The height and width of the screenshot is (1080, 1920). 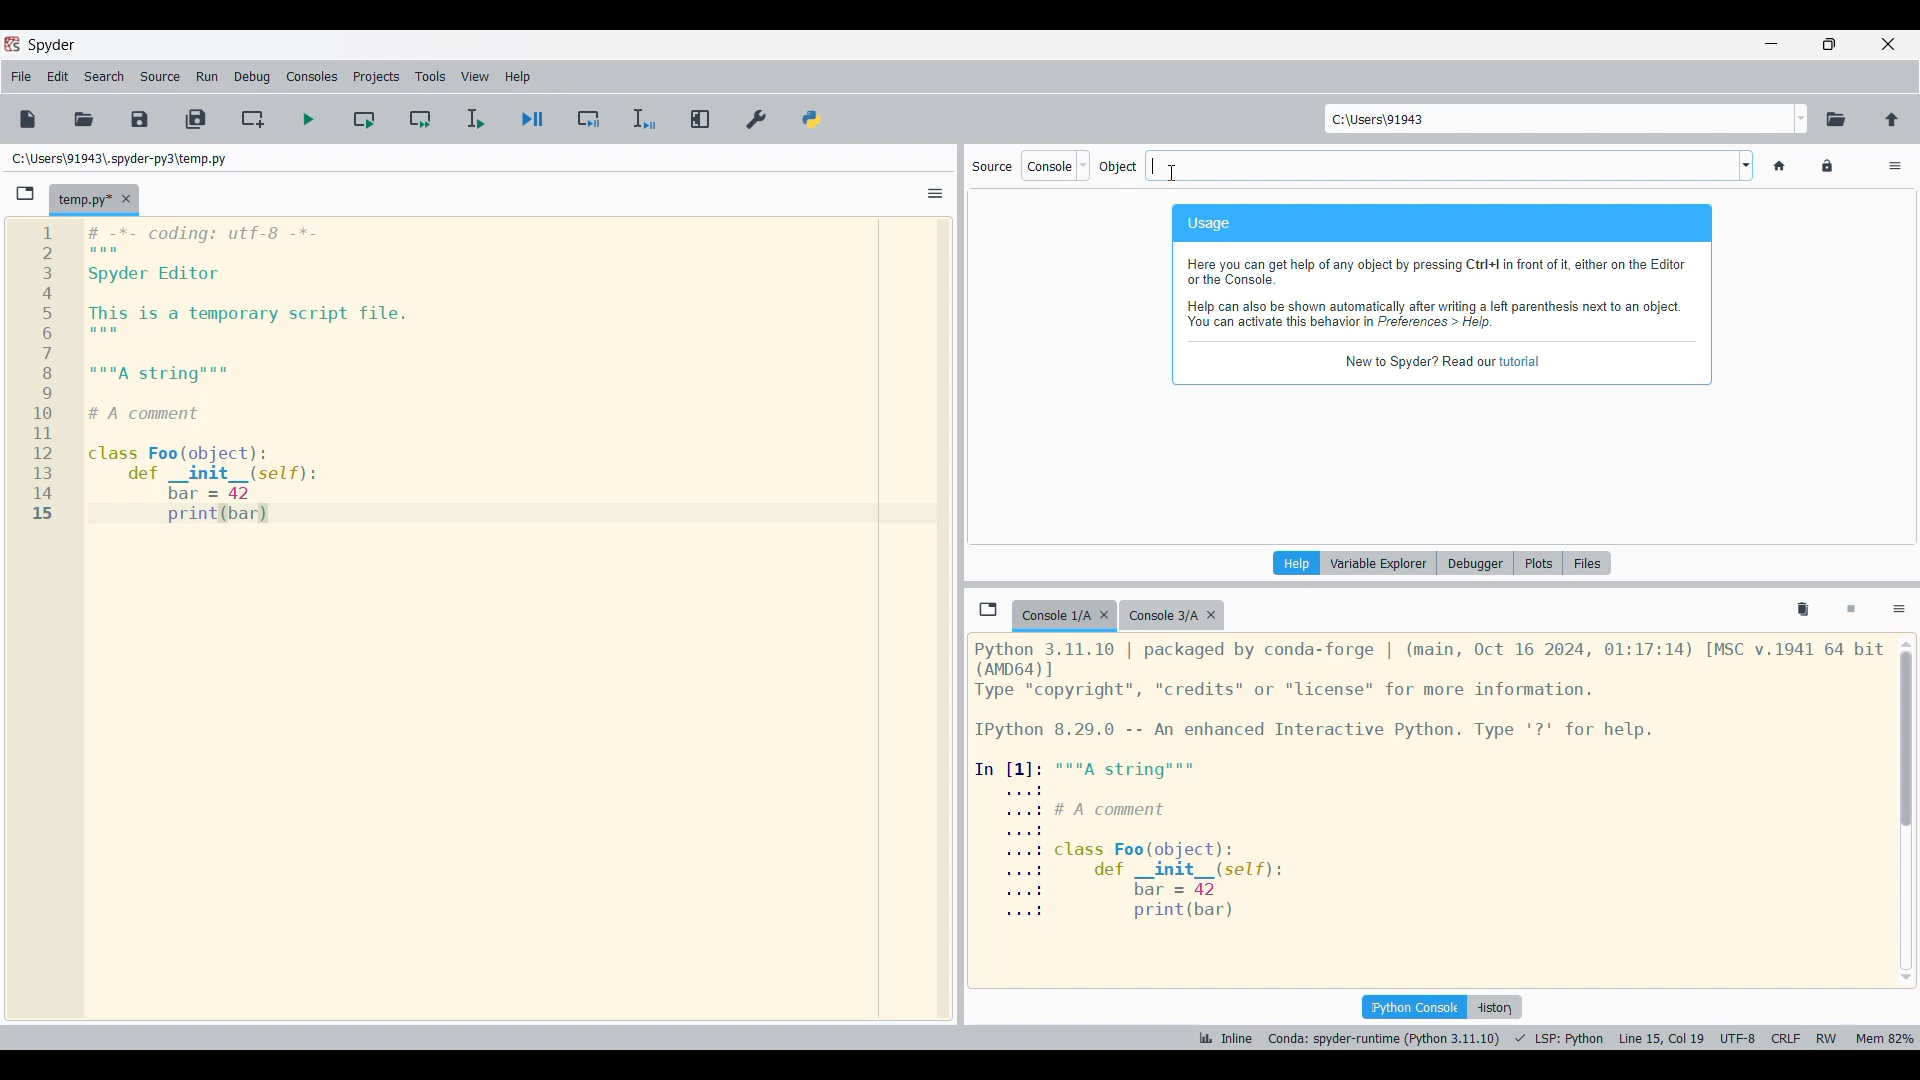 What do you see at coordinates (1837, 119) in the screenshot?
I see `Browse working directory` at bounding box center [1837, 119].